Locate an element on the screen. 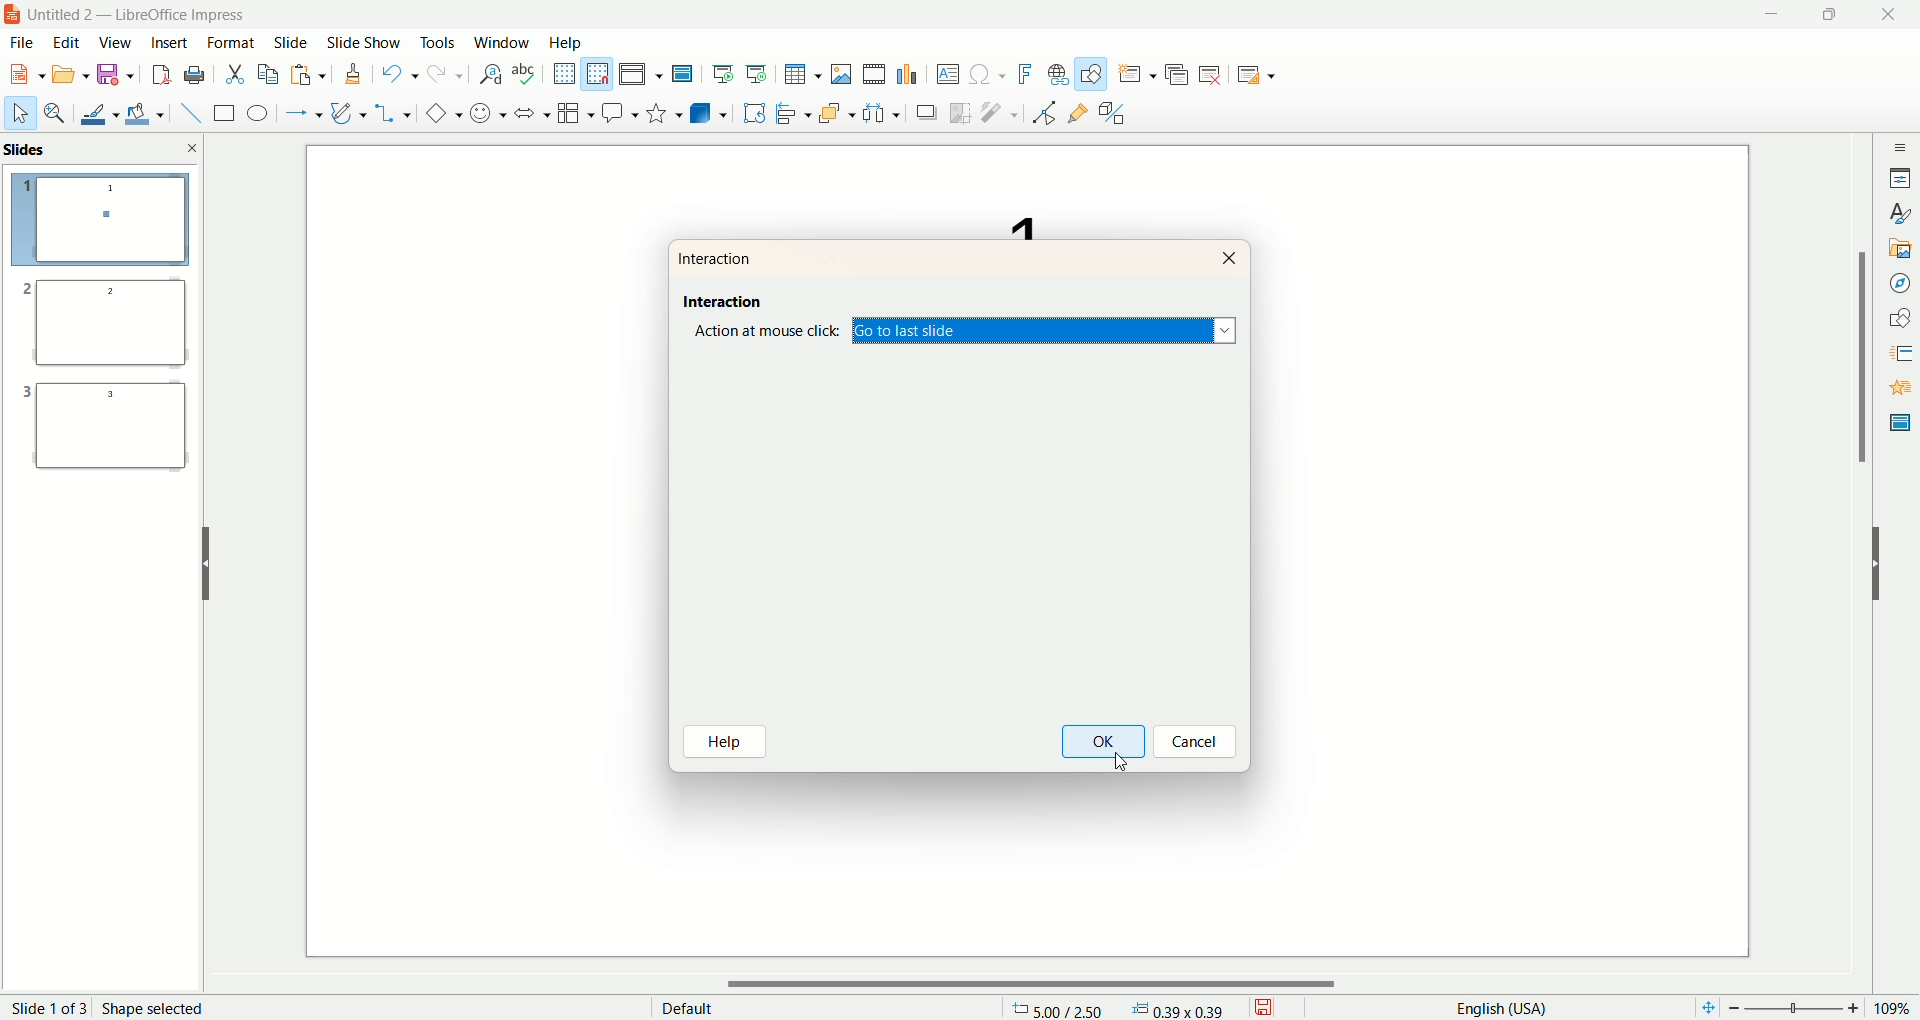 The width and height of the screenshot is (1920, 1020). dropdown is located at coordinates (1227, 332).